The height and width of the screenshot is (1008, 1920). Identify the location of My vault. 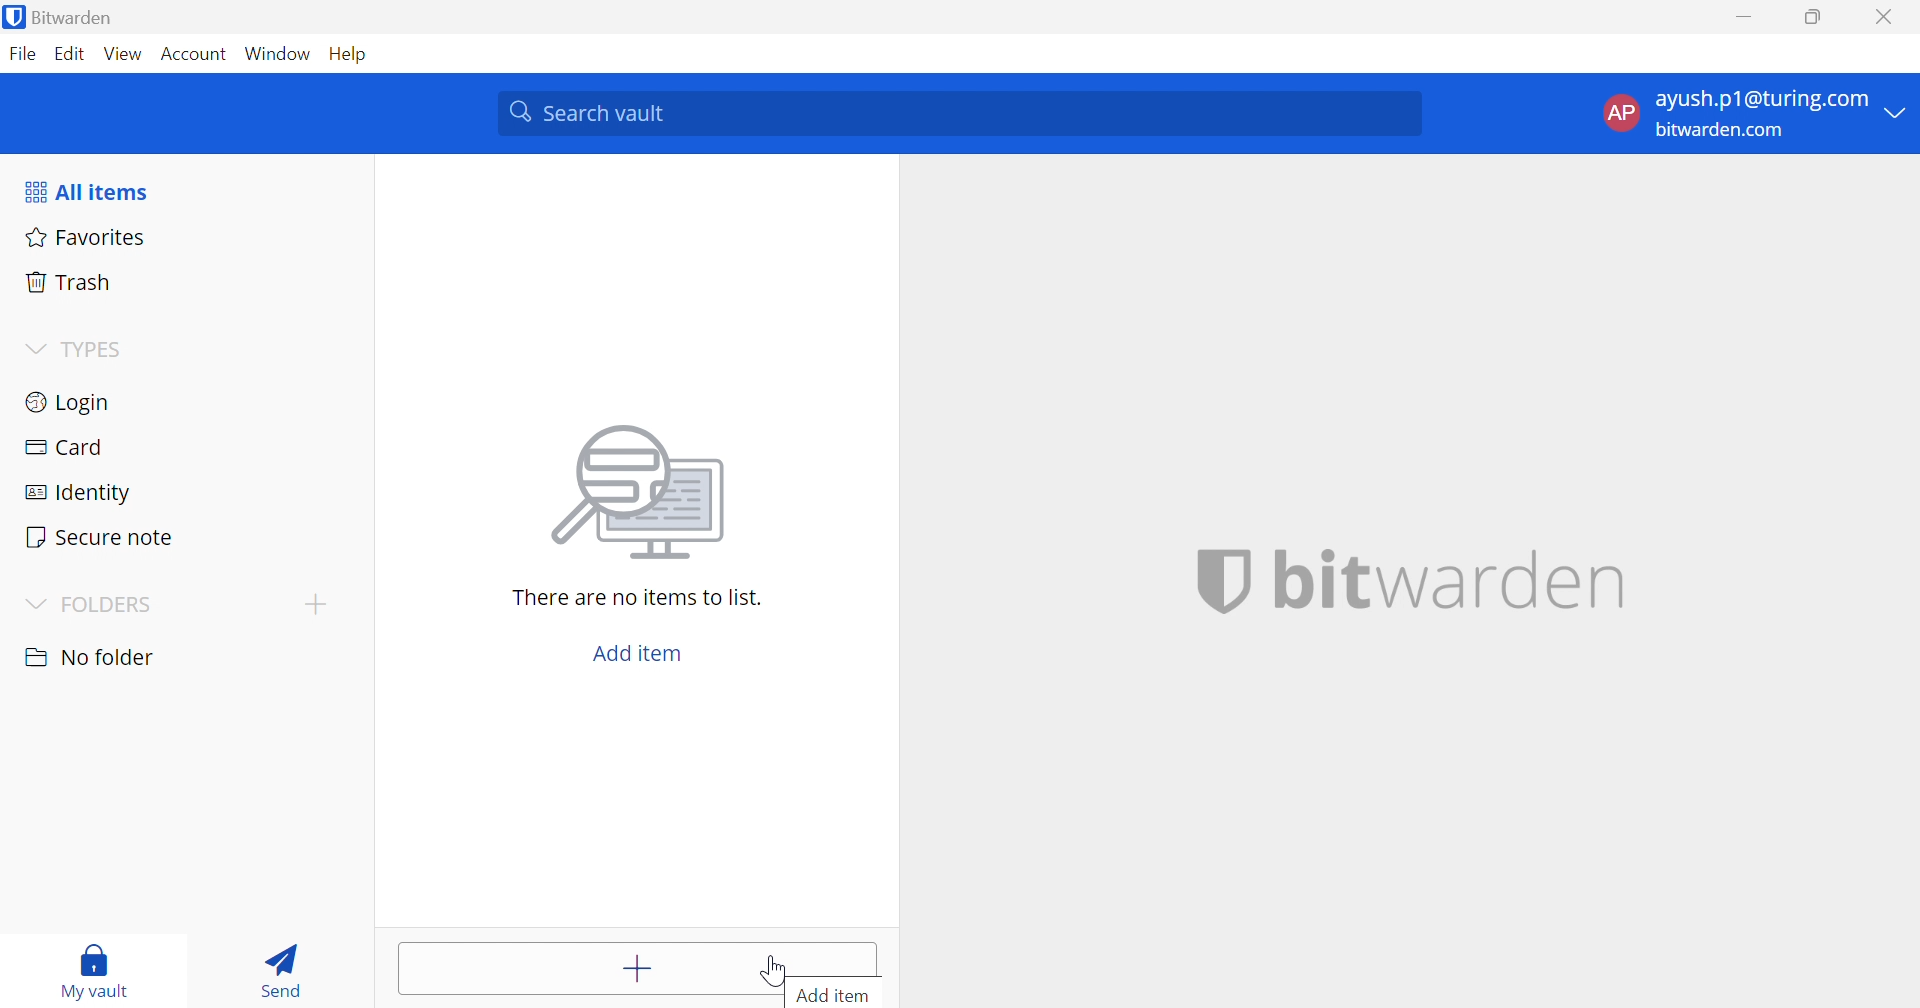
(92, 967).